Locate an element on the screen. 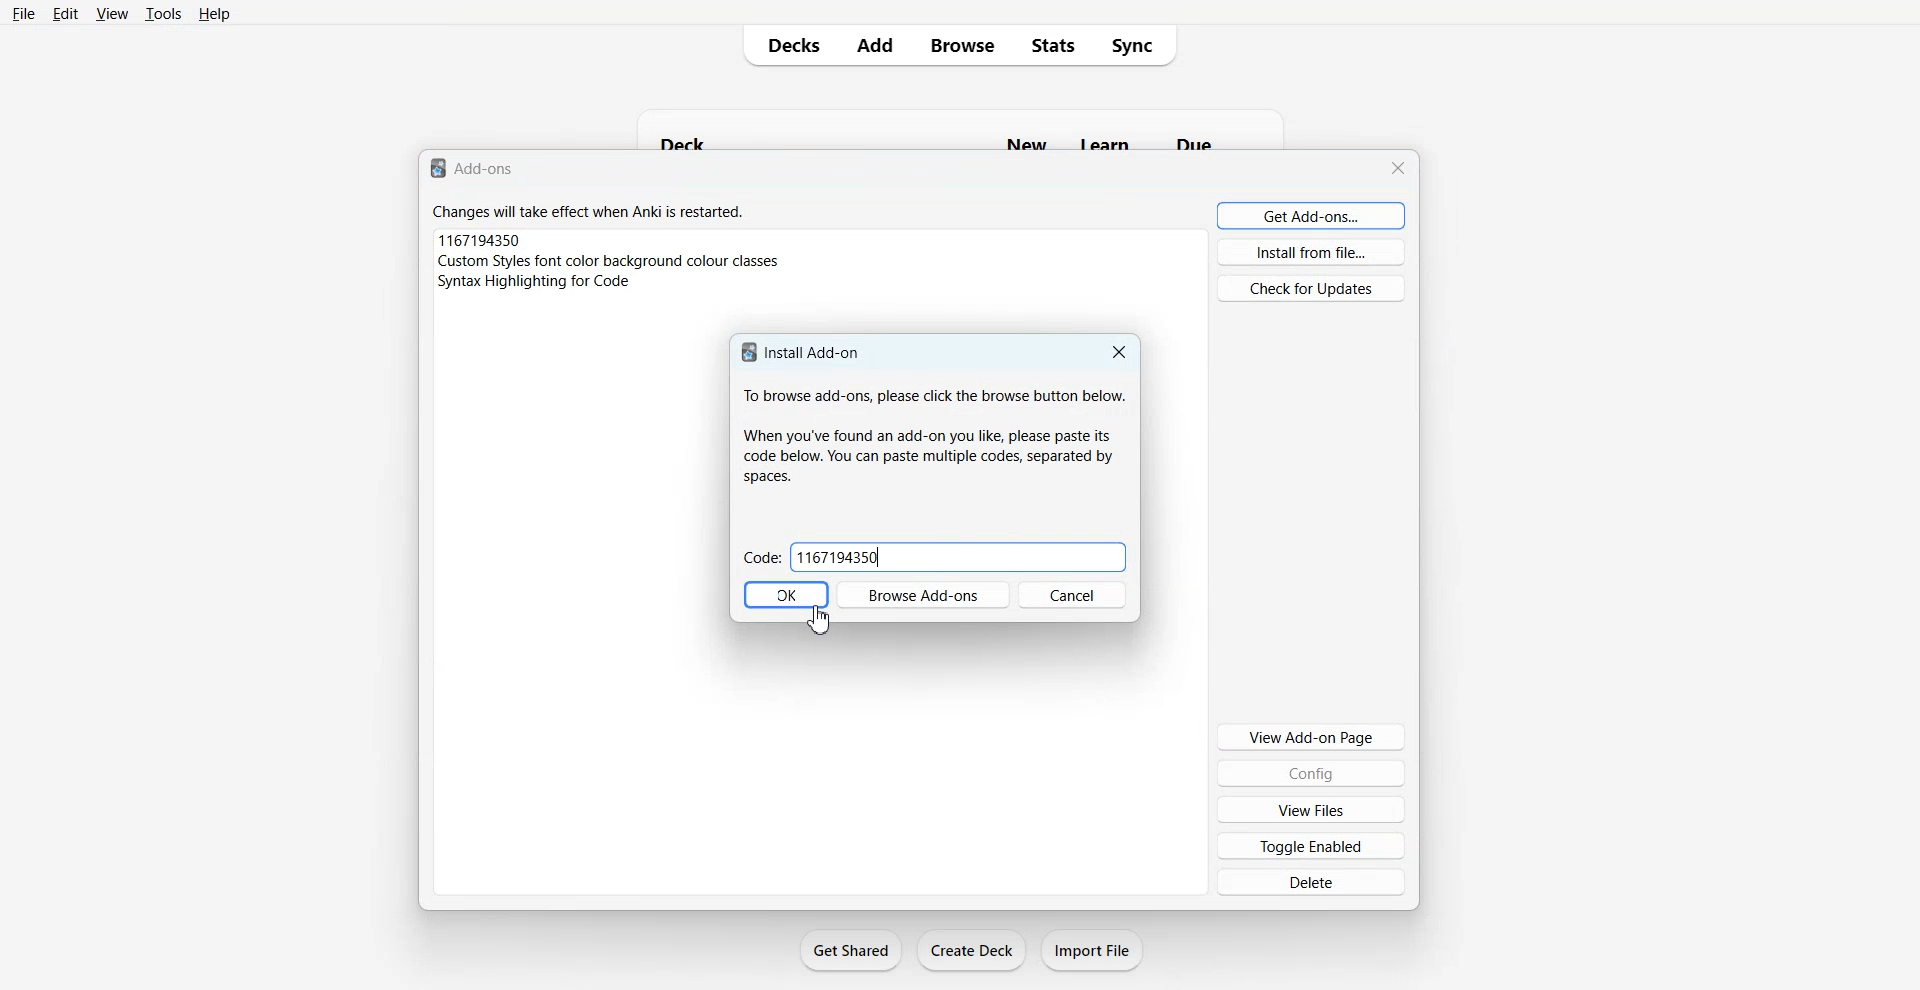 The image size is (1920, 990). 1167194350 is located at coordinates (840, 557).